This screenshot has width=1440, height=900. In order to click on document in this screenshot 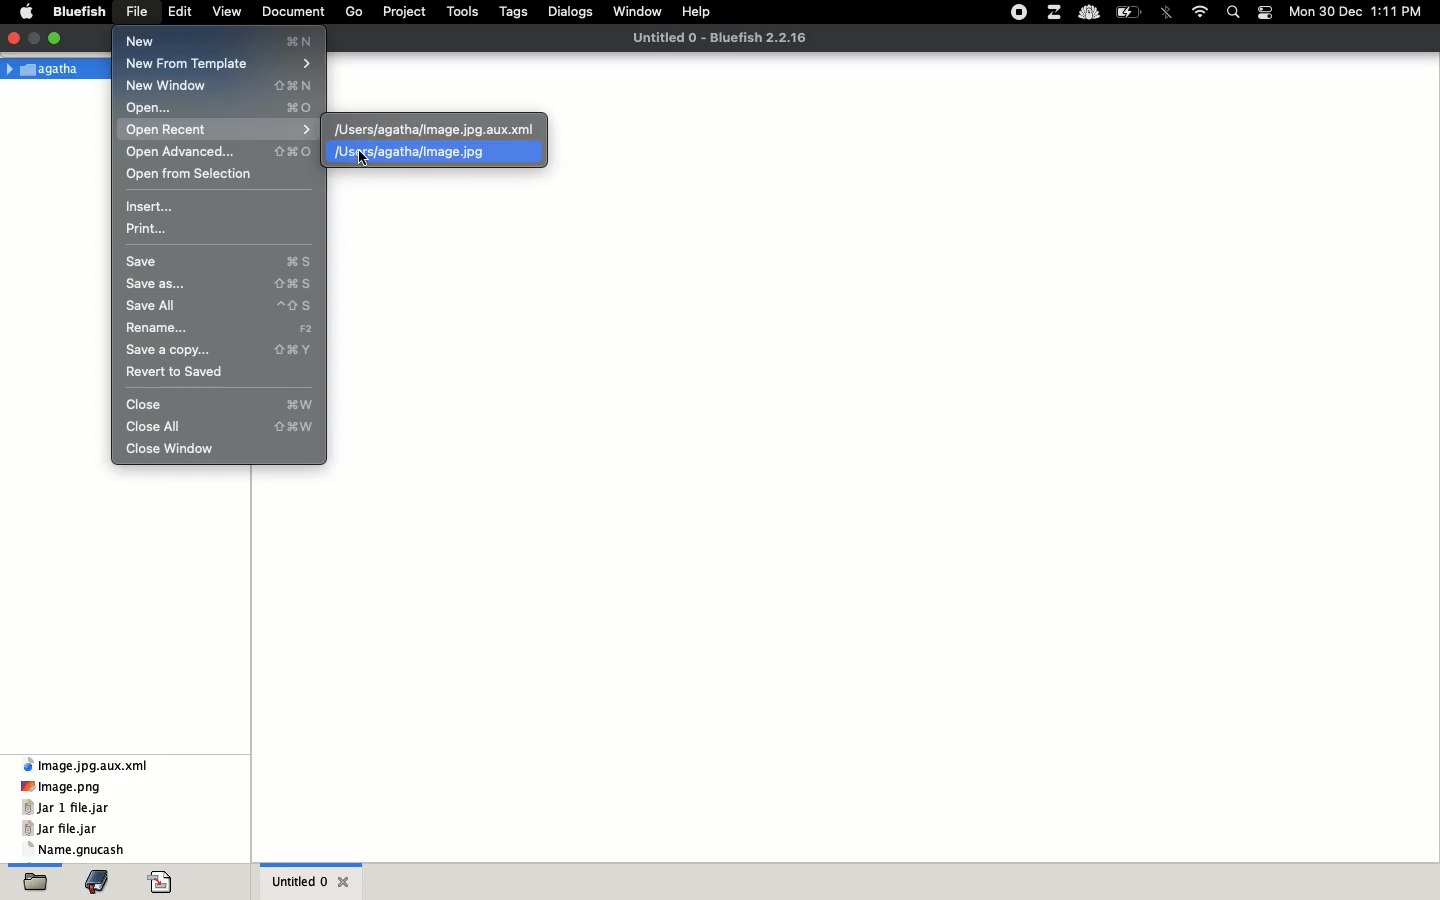, I will do `click(293, 9)`.